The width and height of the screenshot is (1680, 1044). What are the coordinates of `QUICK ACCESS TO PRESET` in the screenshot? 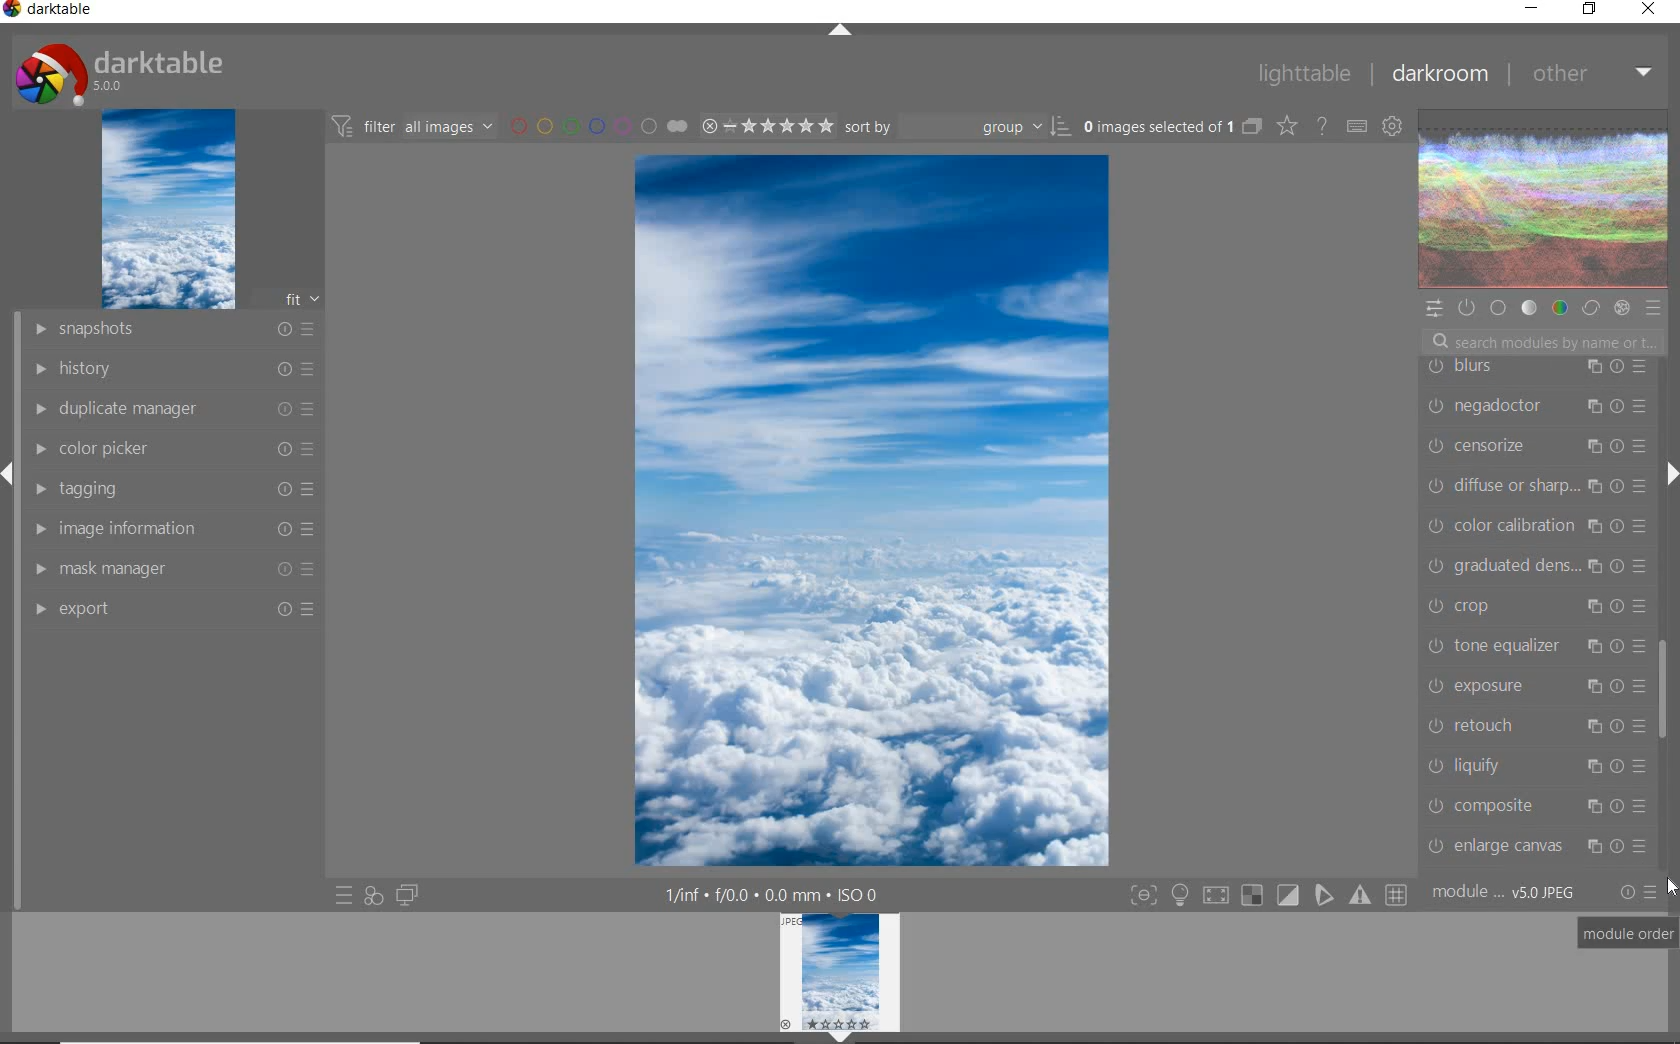 It's located at (343, 896).